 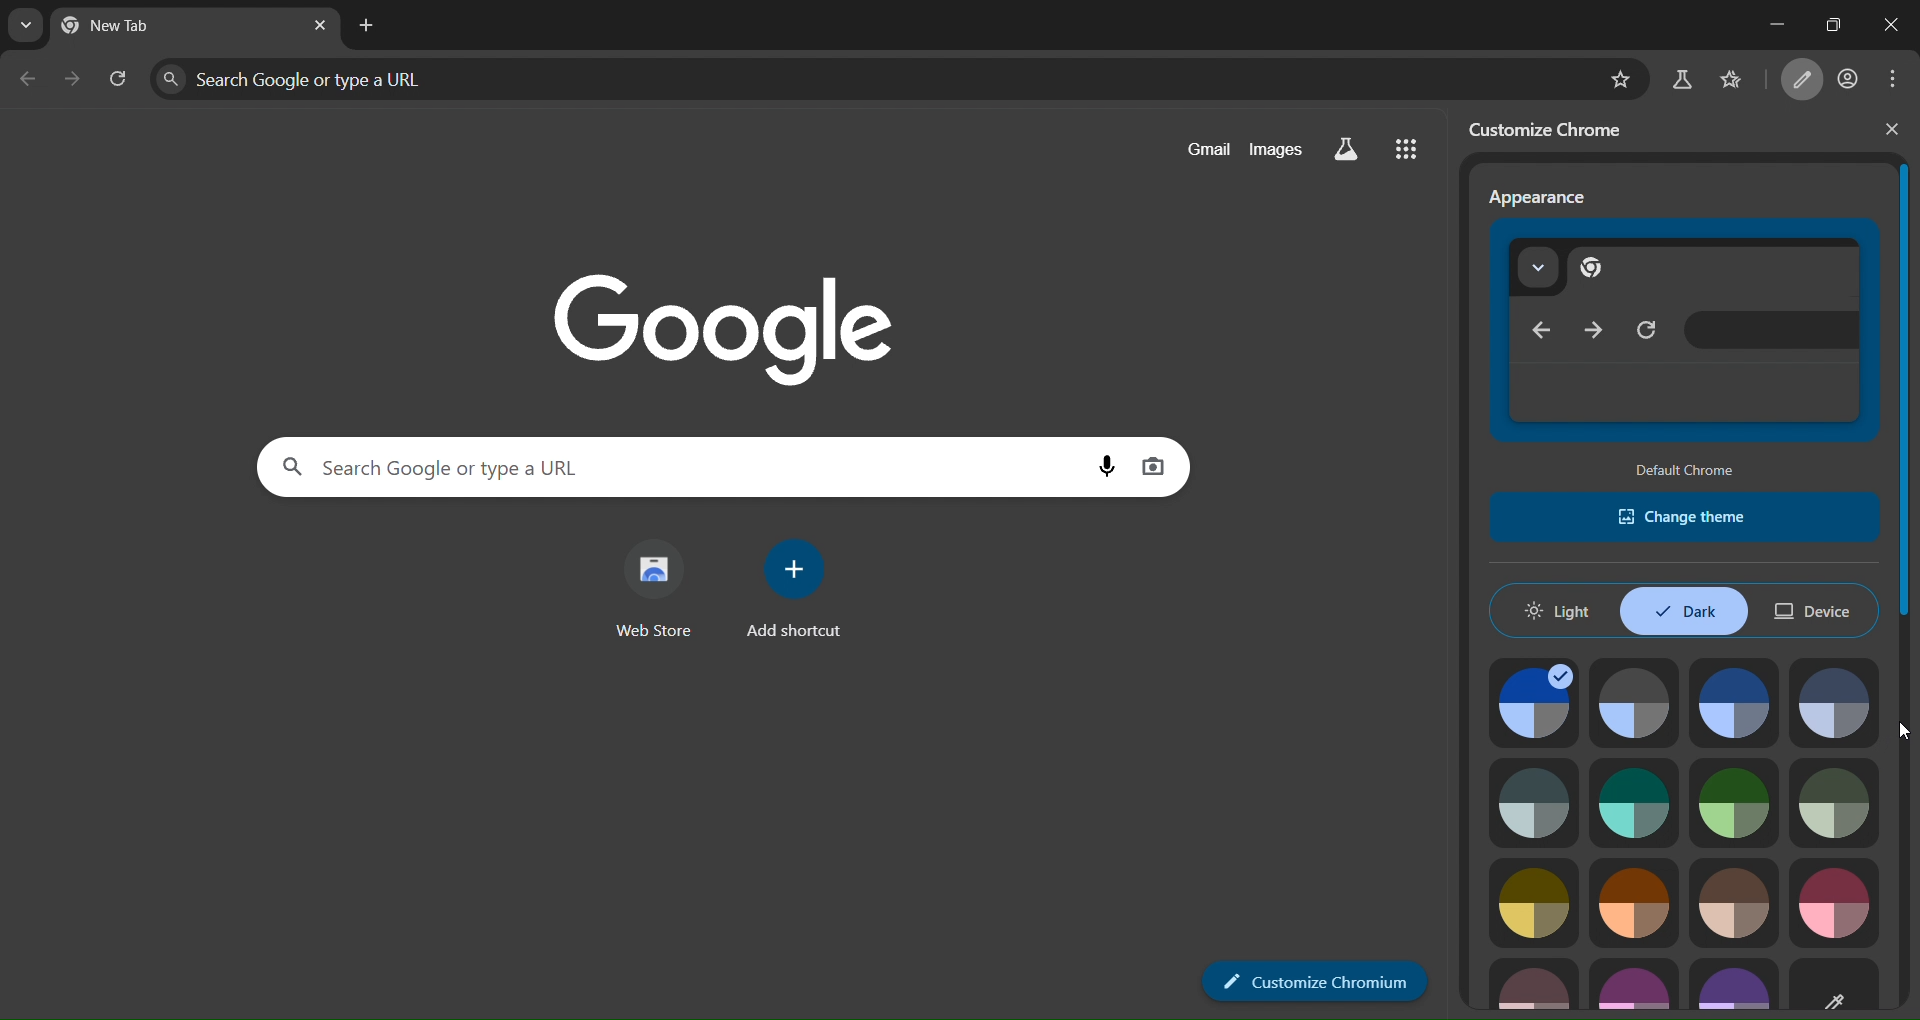 I want to click on voice search, so click(x=1097, y=462).